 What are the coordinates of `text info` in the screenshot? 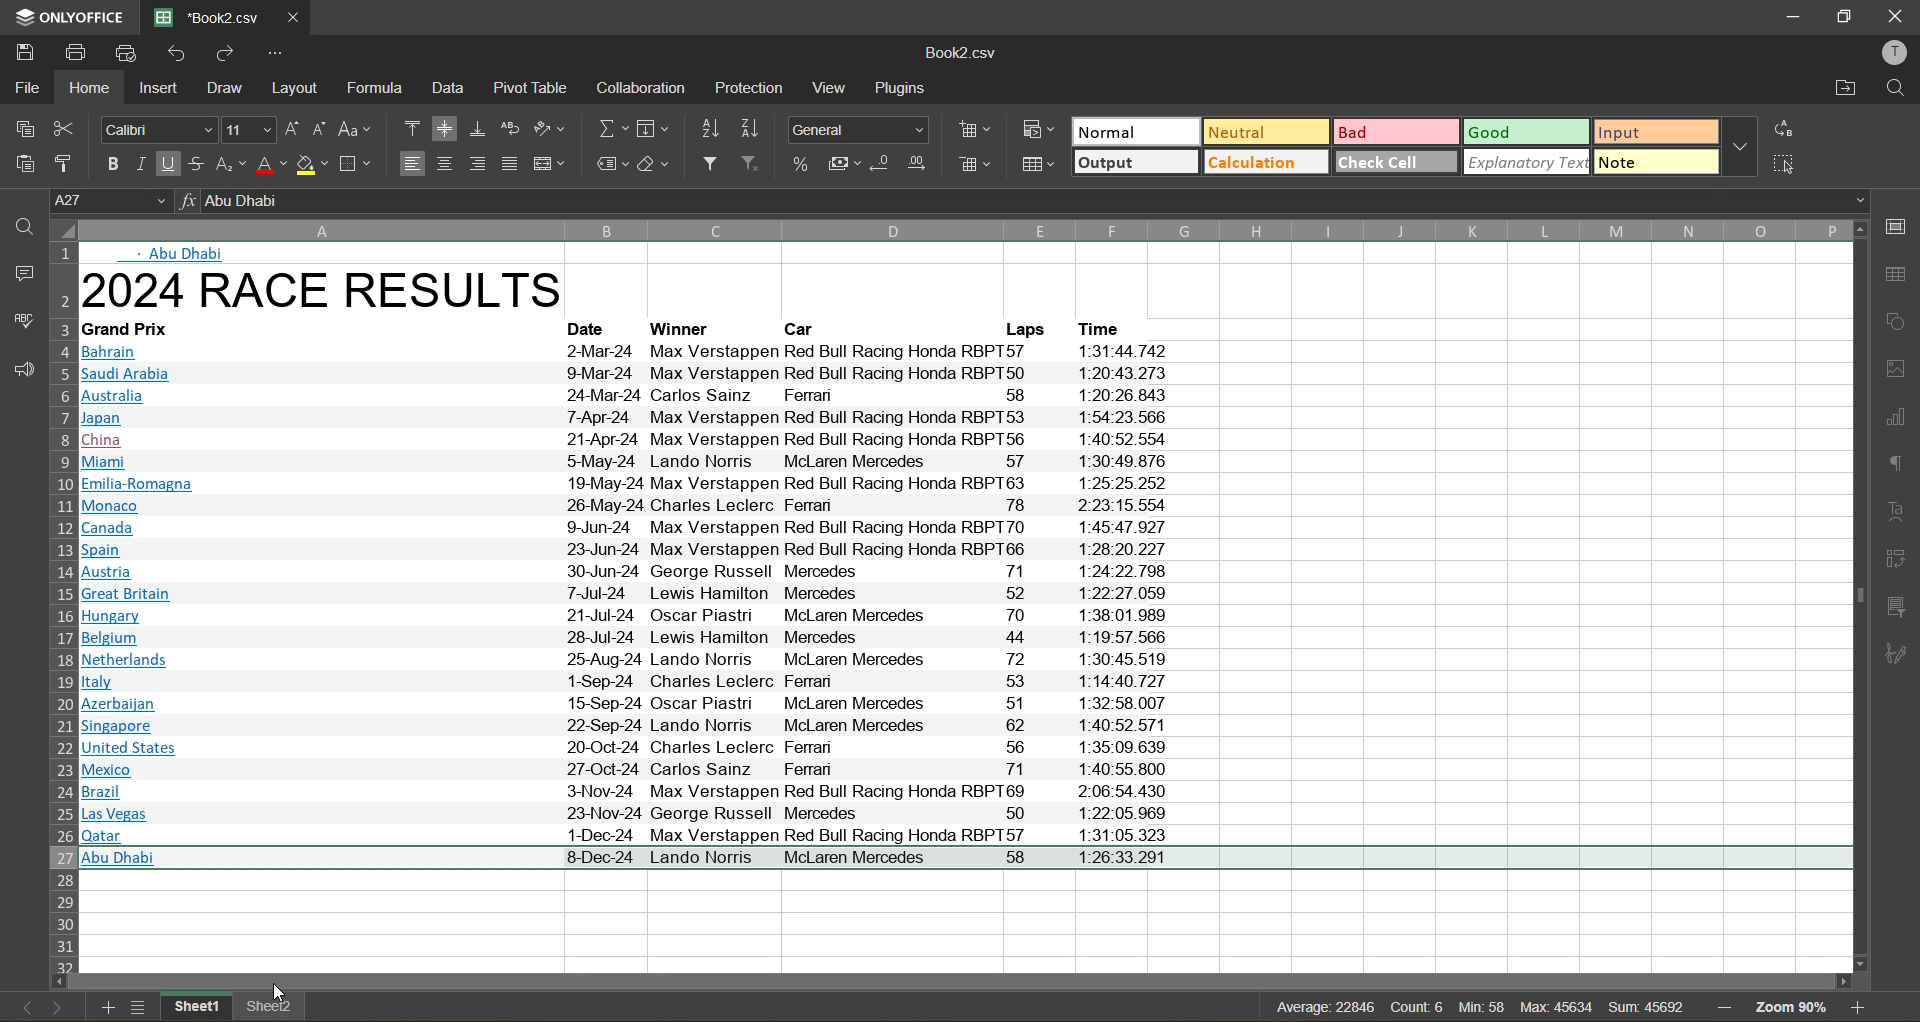 It's located at (635, 548).